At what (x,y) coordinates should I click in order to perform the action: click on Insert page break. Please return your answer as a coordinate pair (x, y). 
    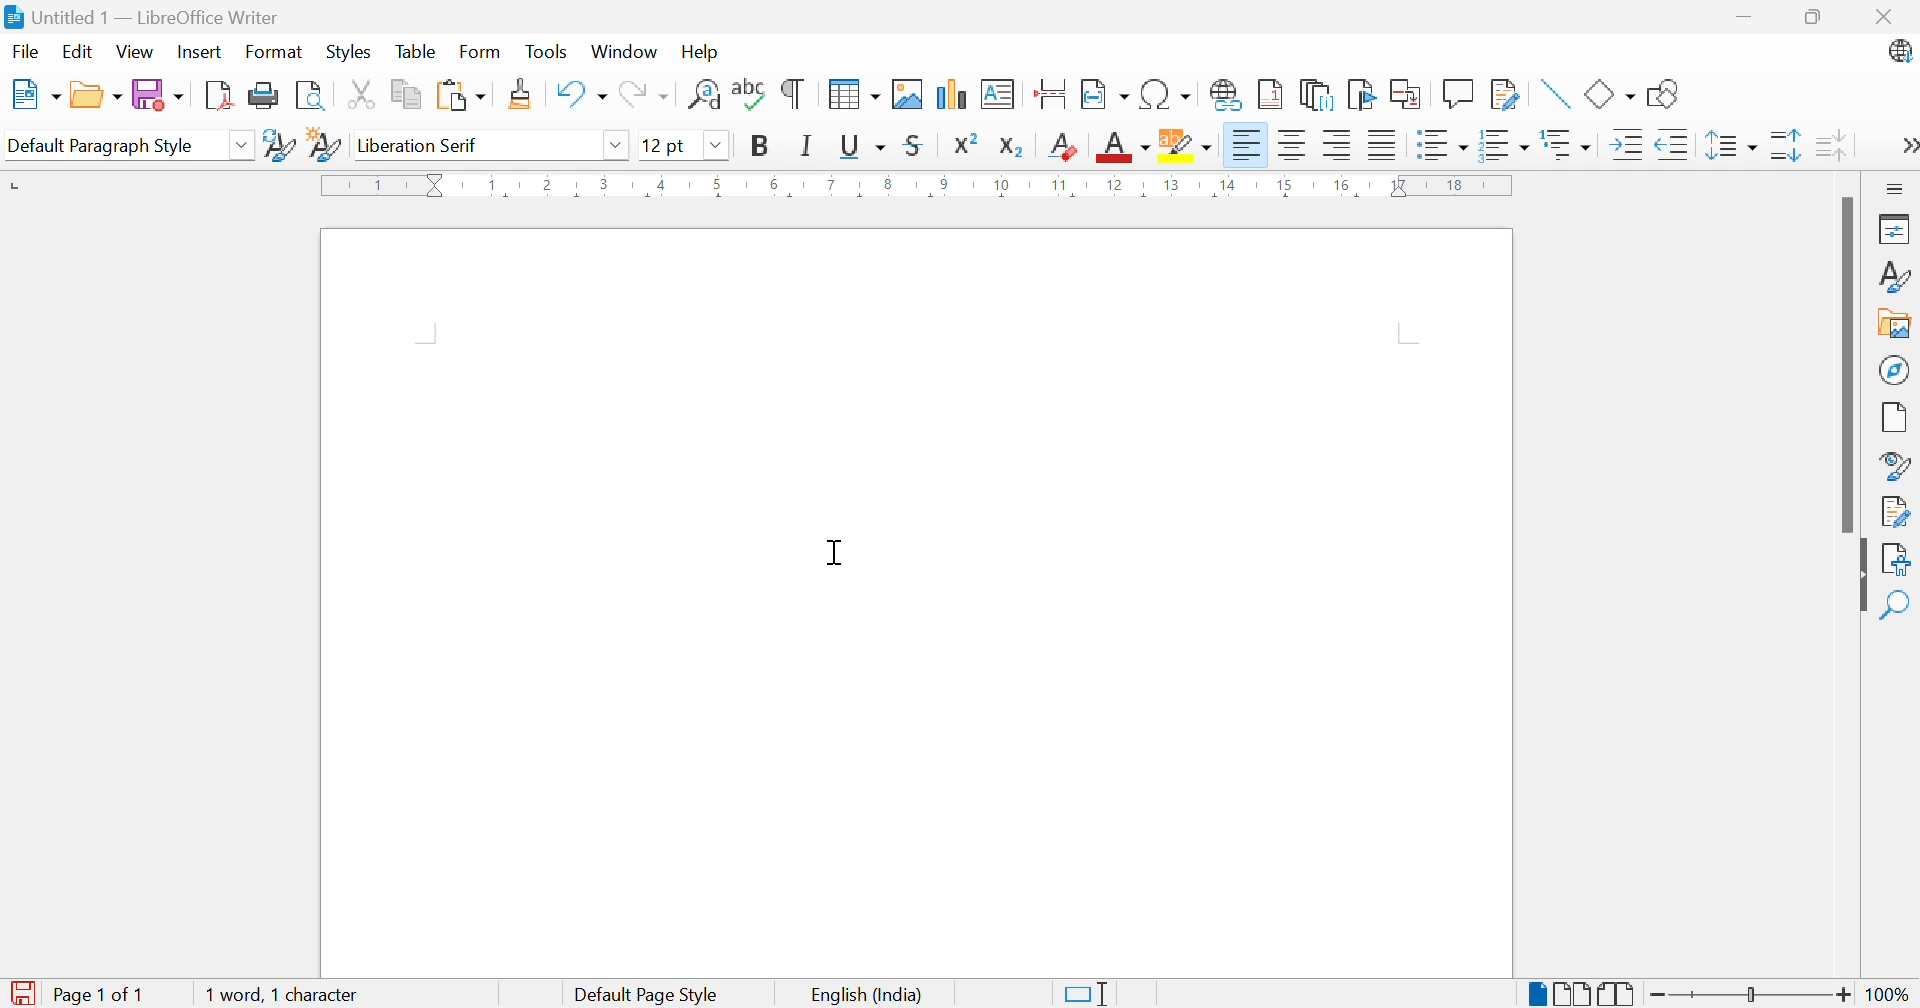
    Looking at the image, I should click on (1053, 94).